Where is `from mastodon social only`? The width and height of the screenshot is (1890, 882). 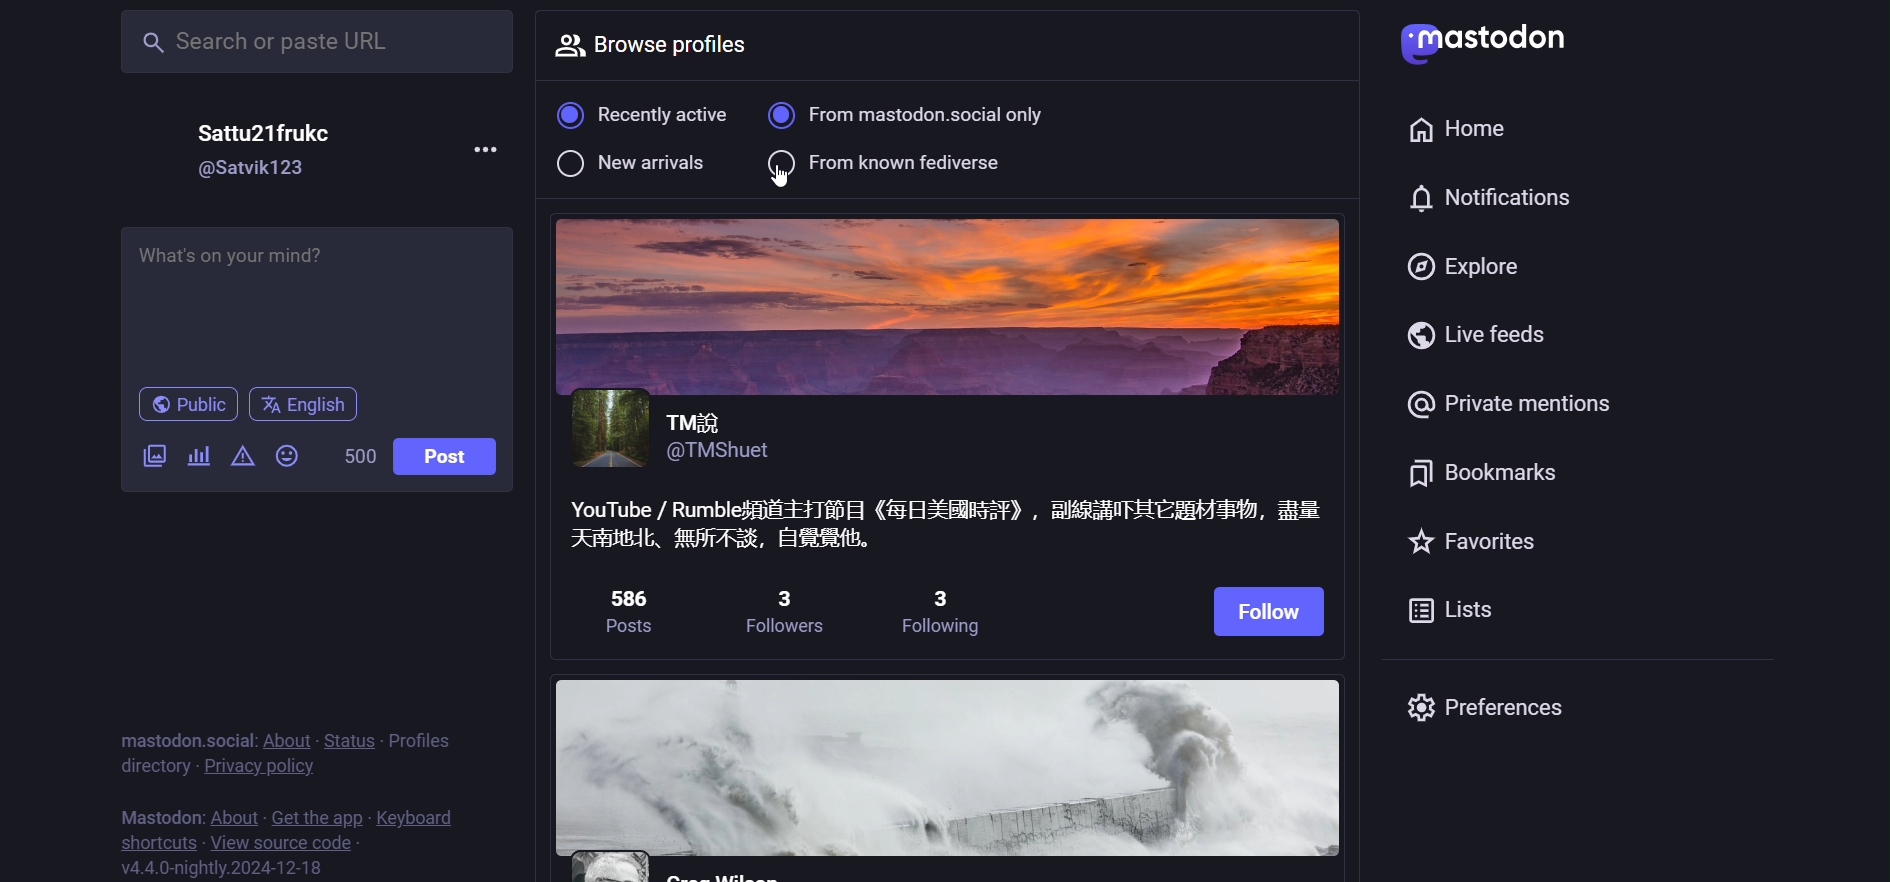 from mastodon social only is located at coordinates (908, 115).